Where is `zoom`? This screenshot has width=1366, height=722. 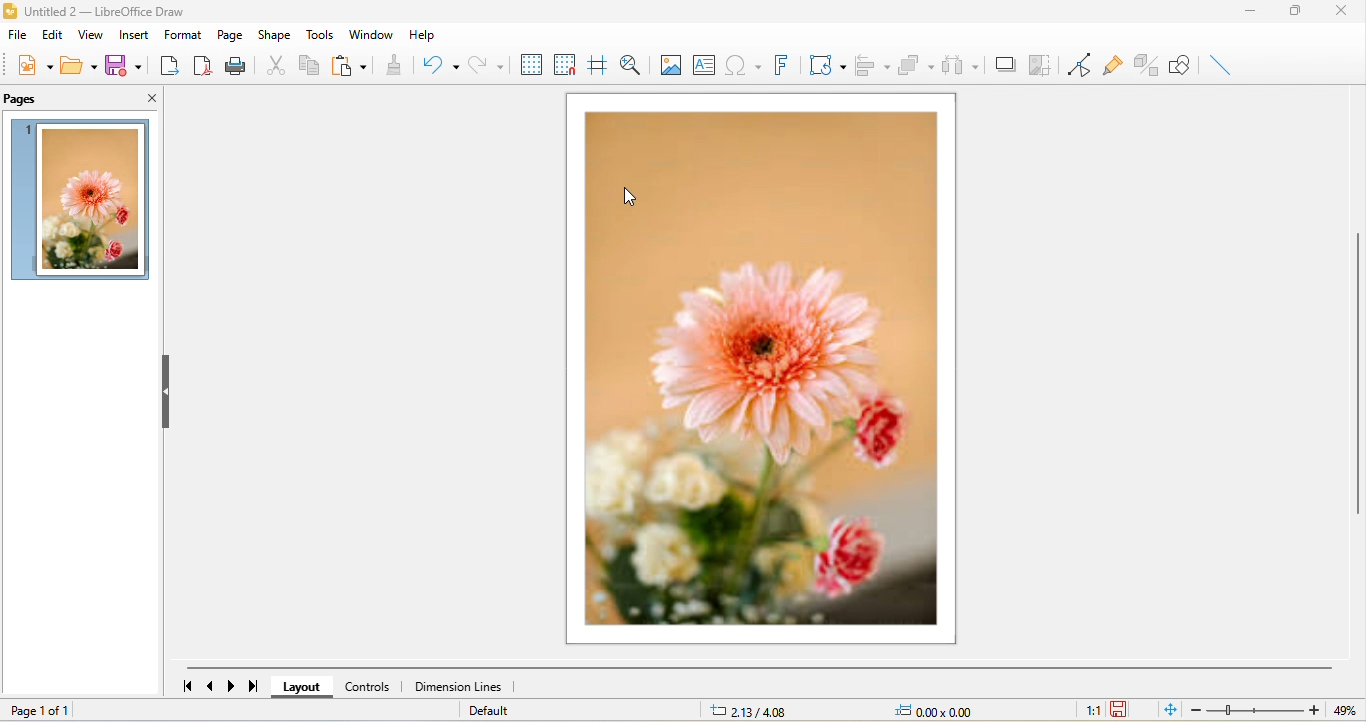
zoom is located at coordinates (1271, 710).